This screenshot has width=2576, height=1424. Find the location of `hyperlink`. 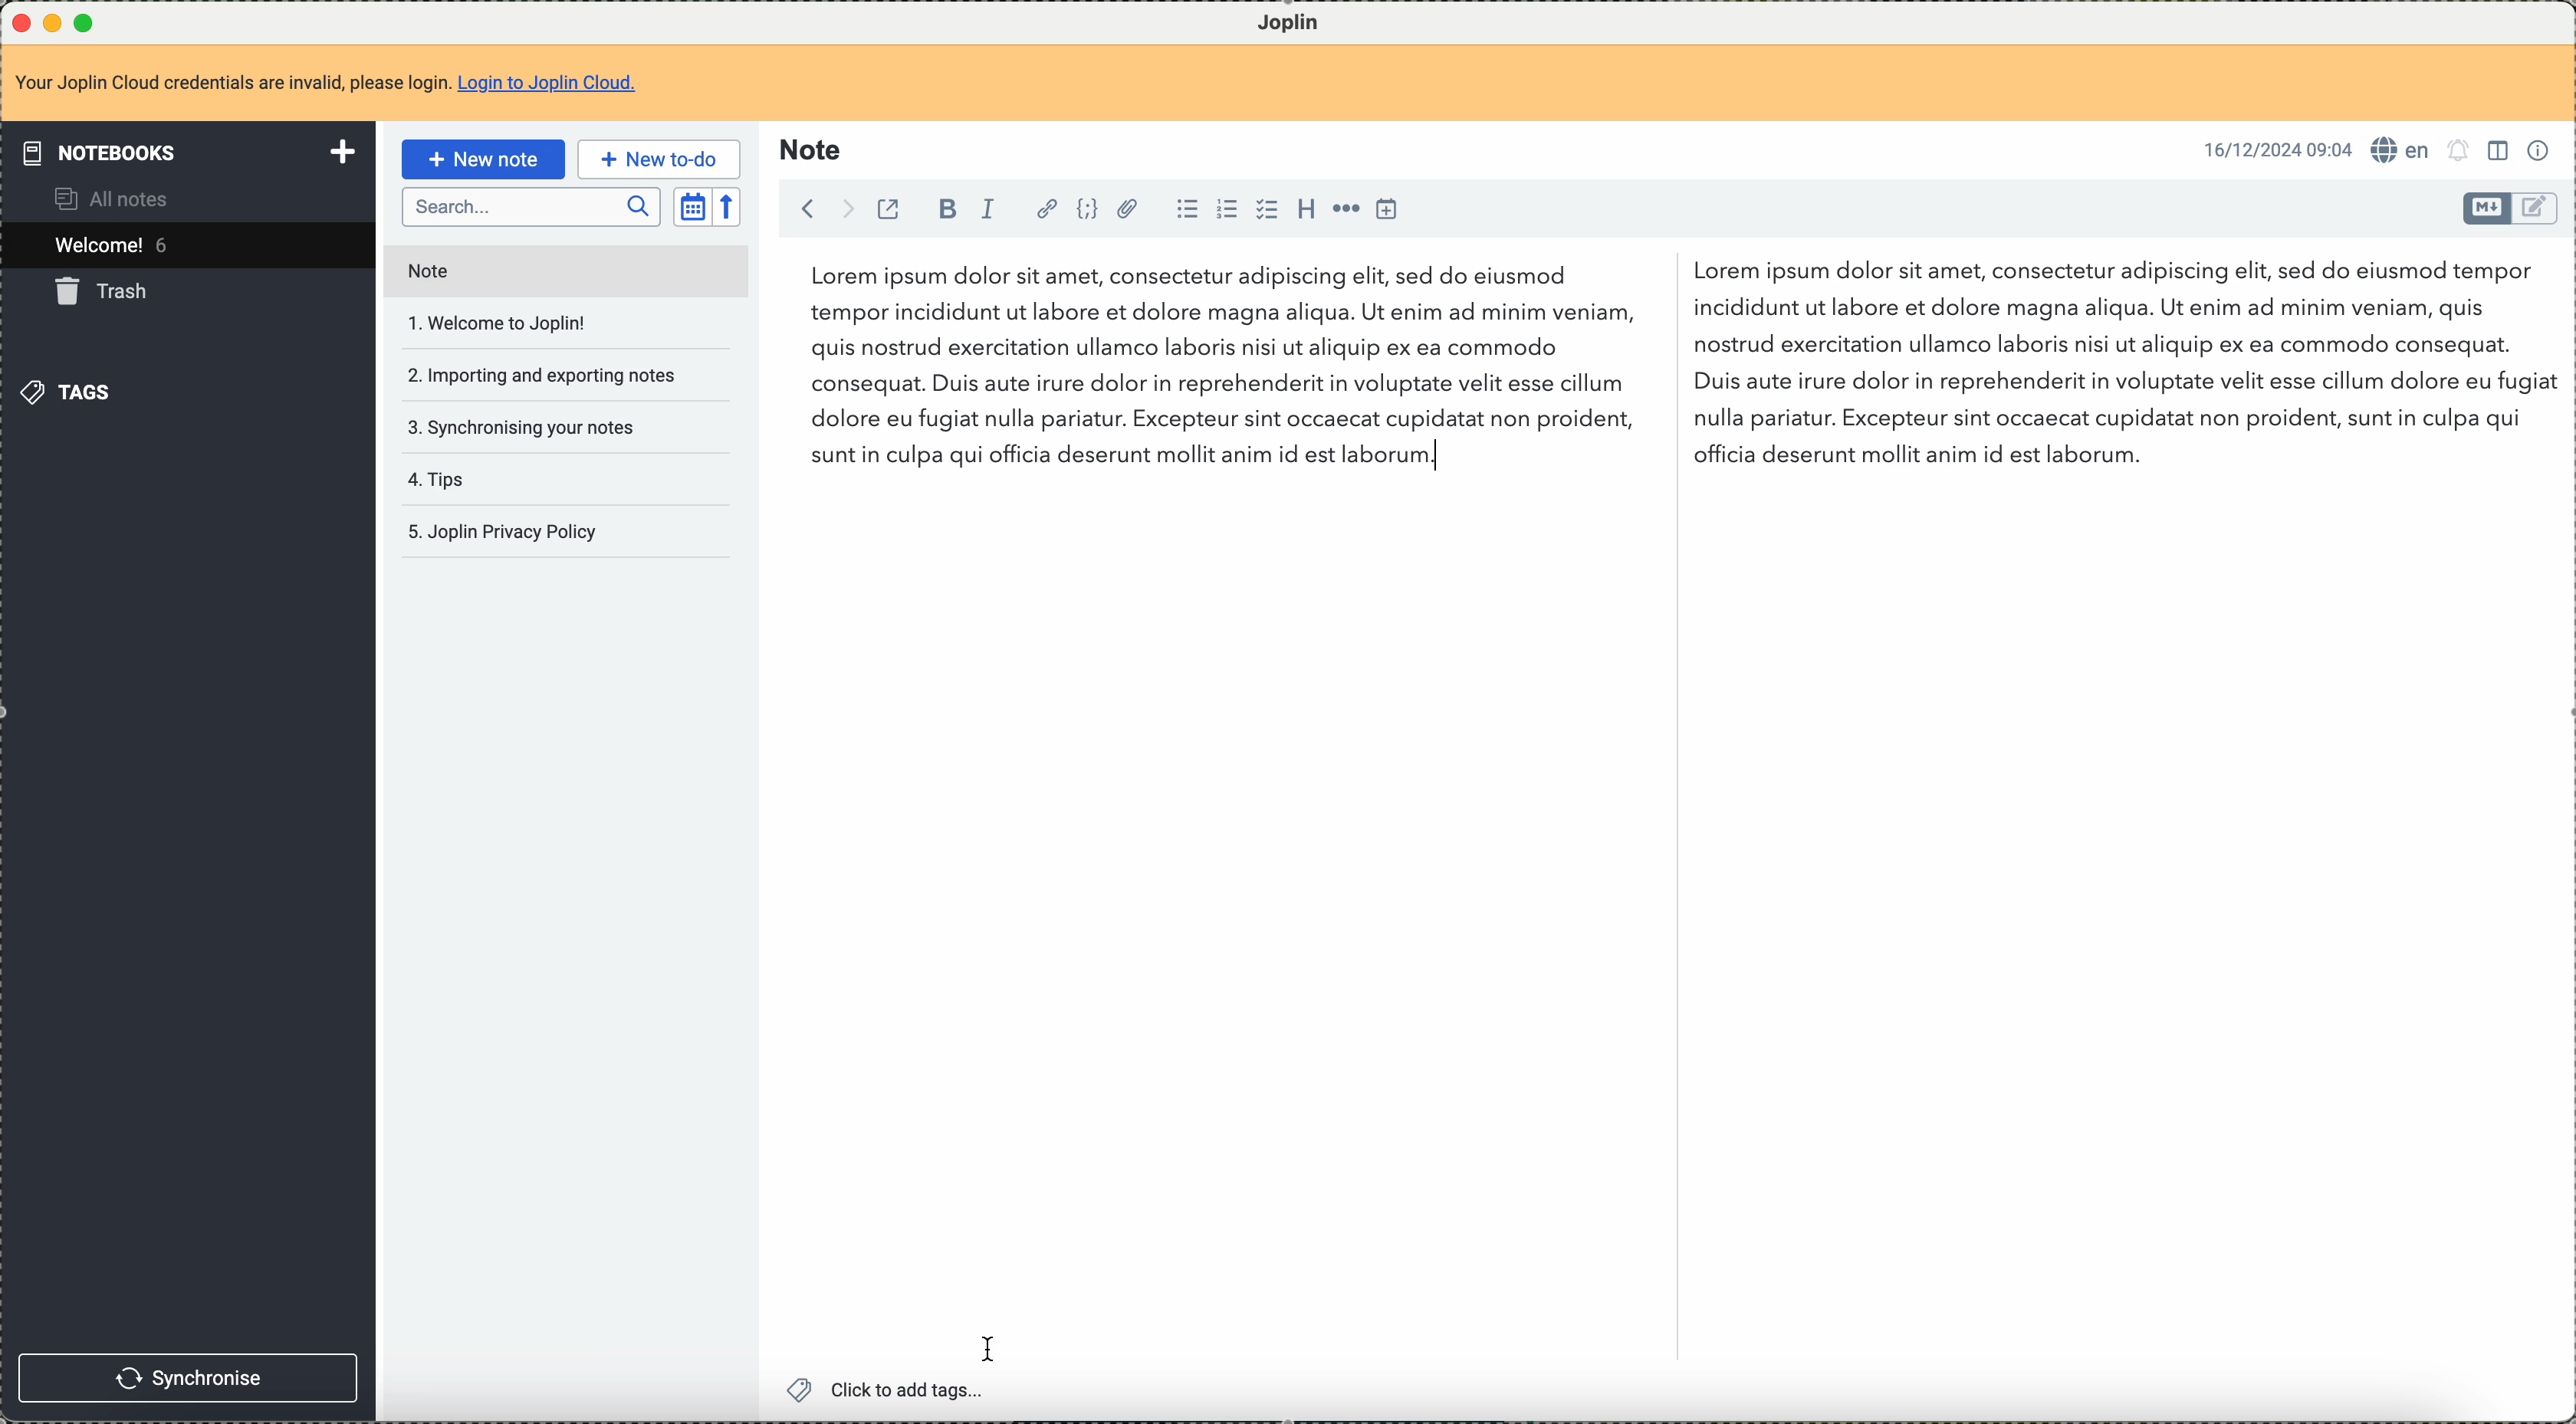

hyperlink is located at coordinates (1045, 208).